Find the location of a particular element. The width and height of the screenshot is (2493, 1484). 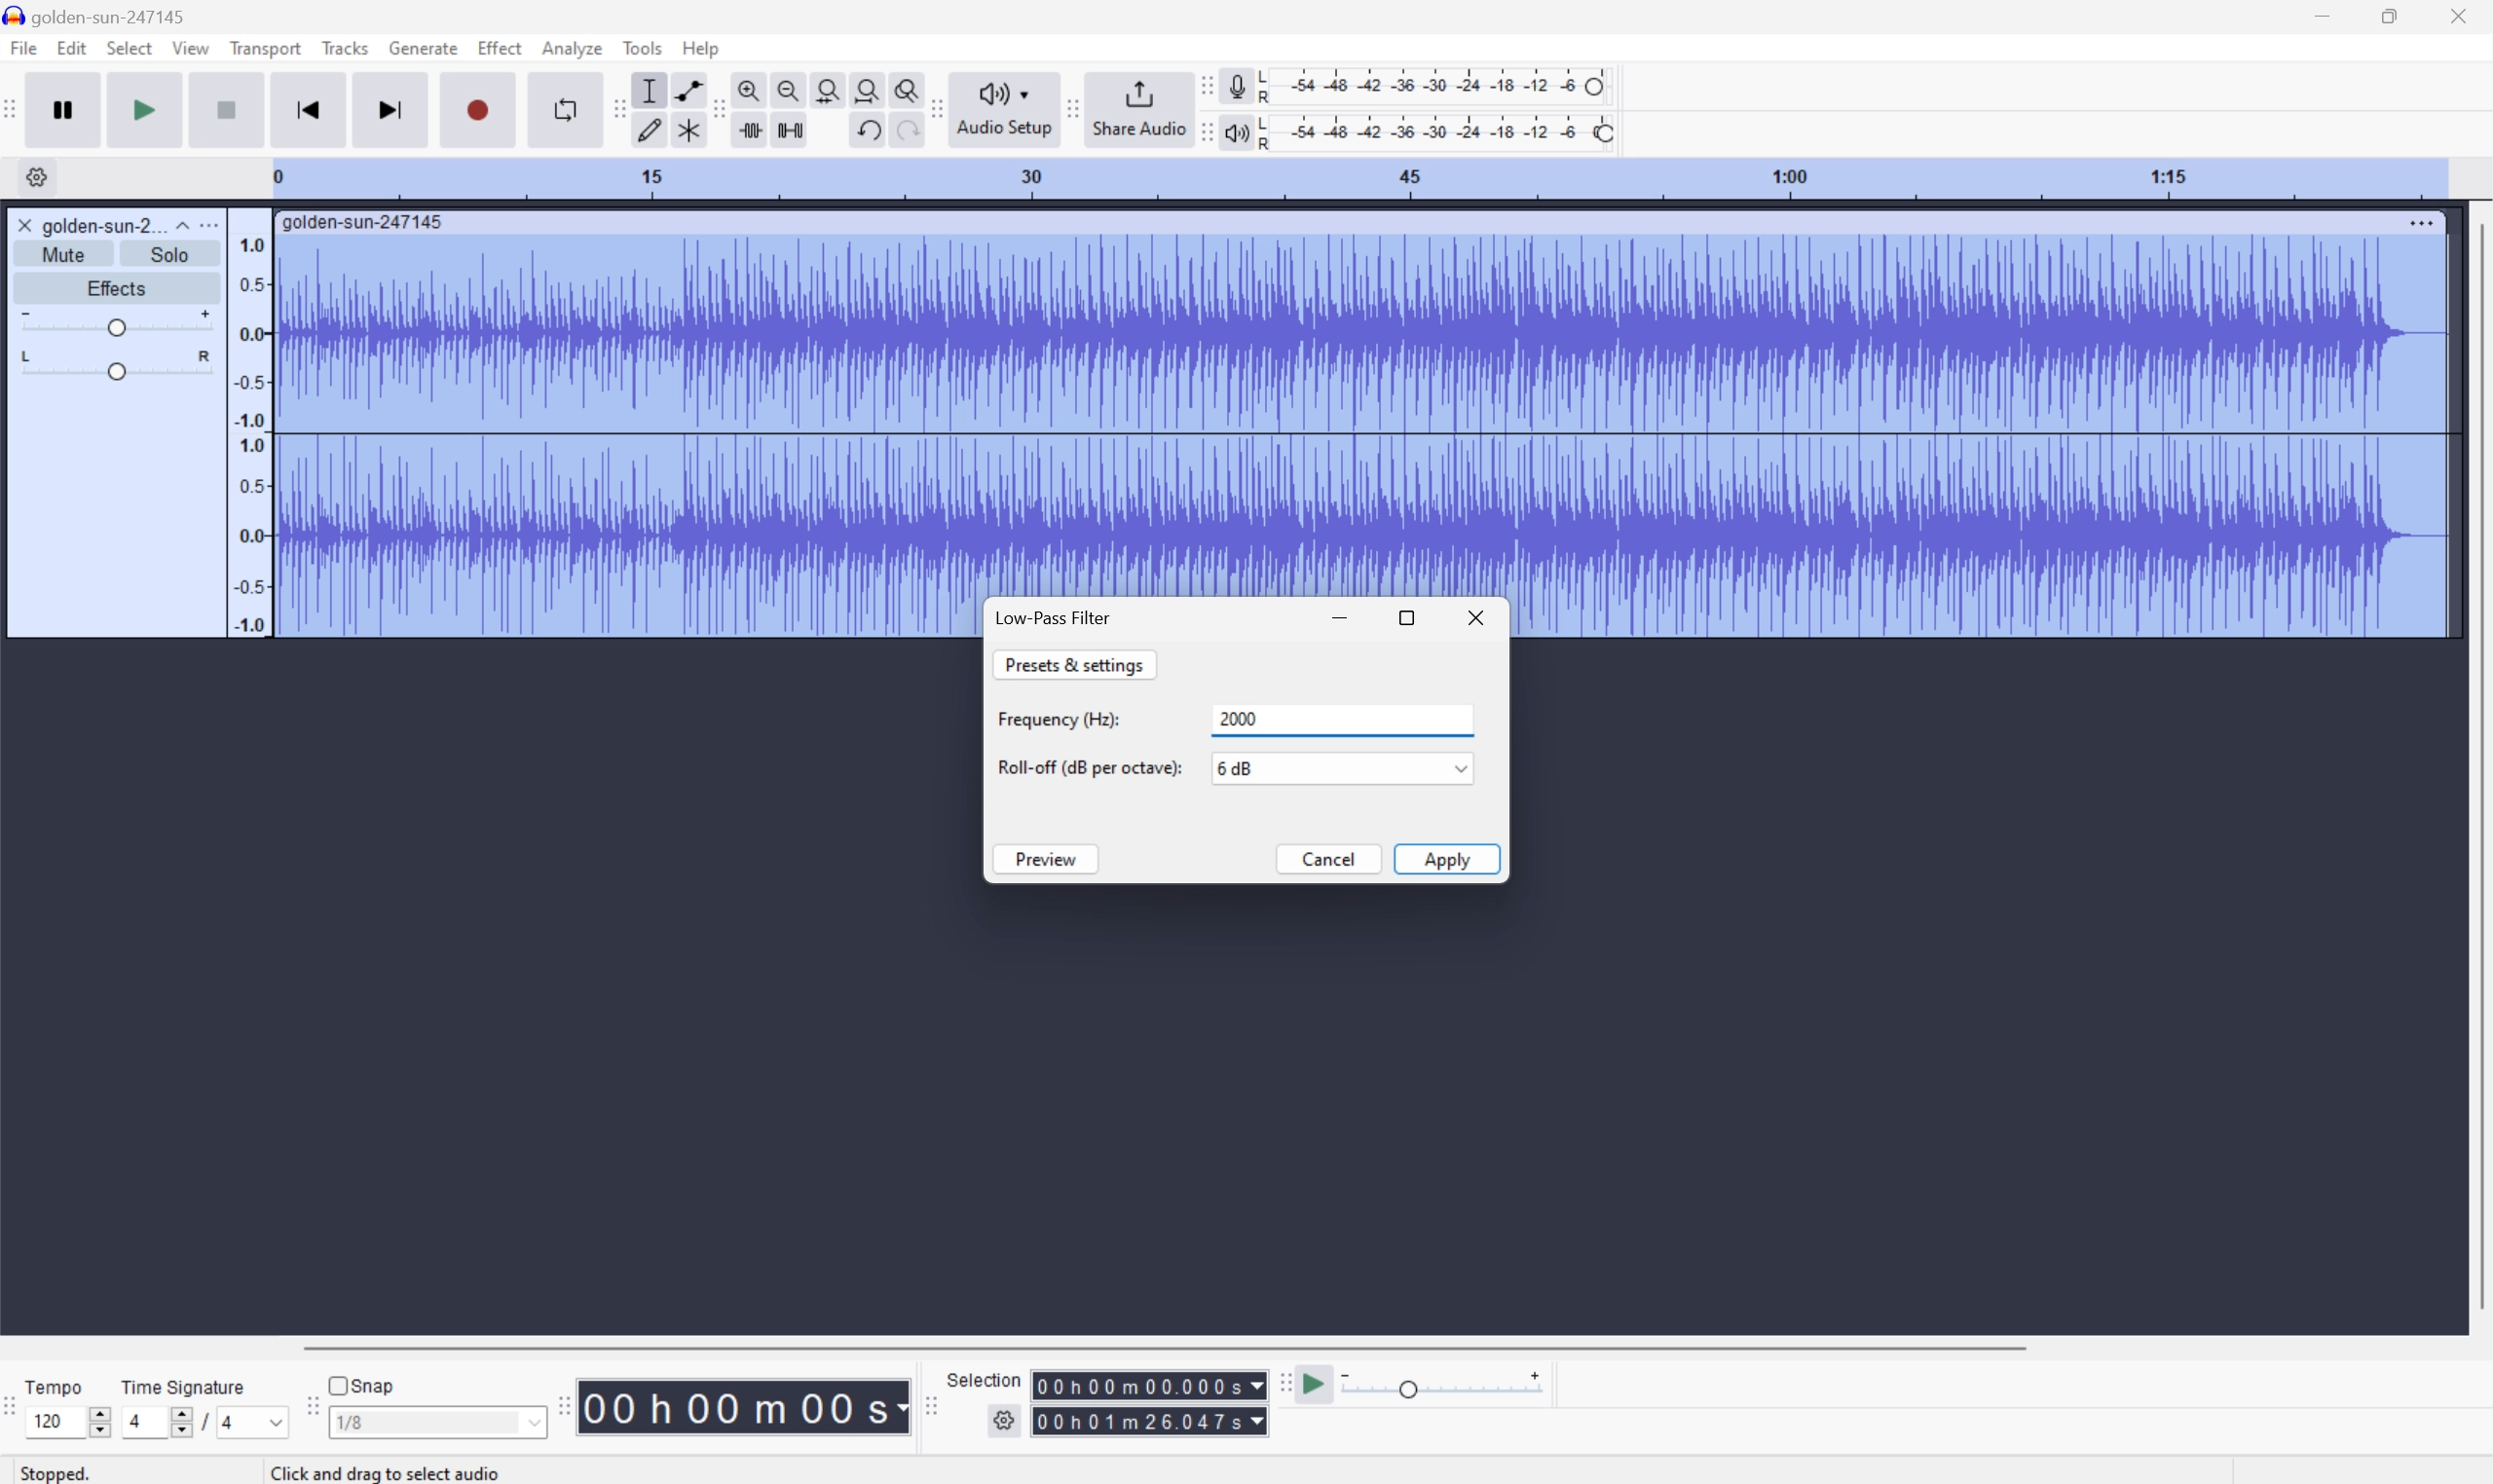

Apply is located at coordinates (1448, 858).